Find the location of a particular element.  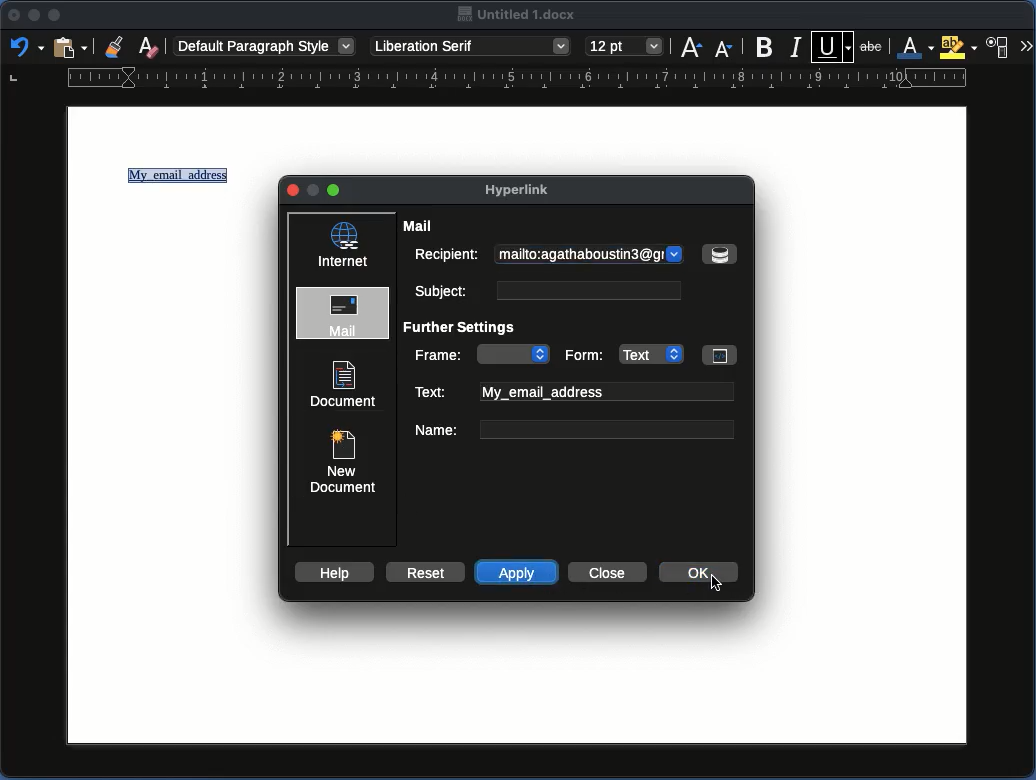

Form is located at coordinates (648, 353).